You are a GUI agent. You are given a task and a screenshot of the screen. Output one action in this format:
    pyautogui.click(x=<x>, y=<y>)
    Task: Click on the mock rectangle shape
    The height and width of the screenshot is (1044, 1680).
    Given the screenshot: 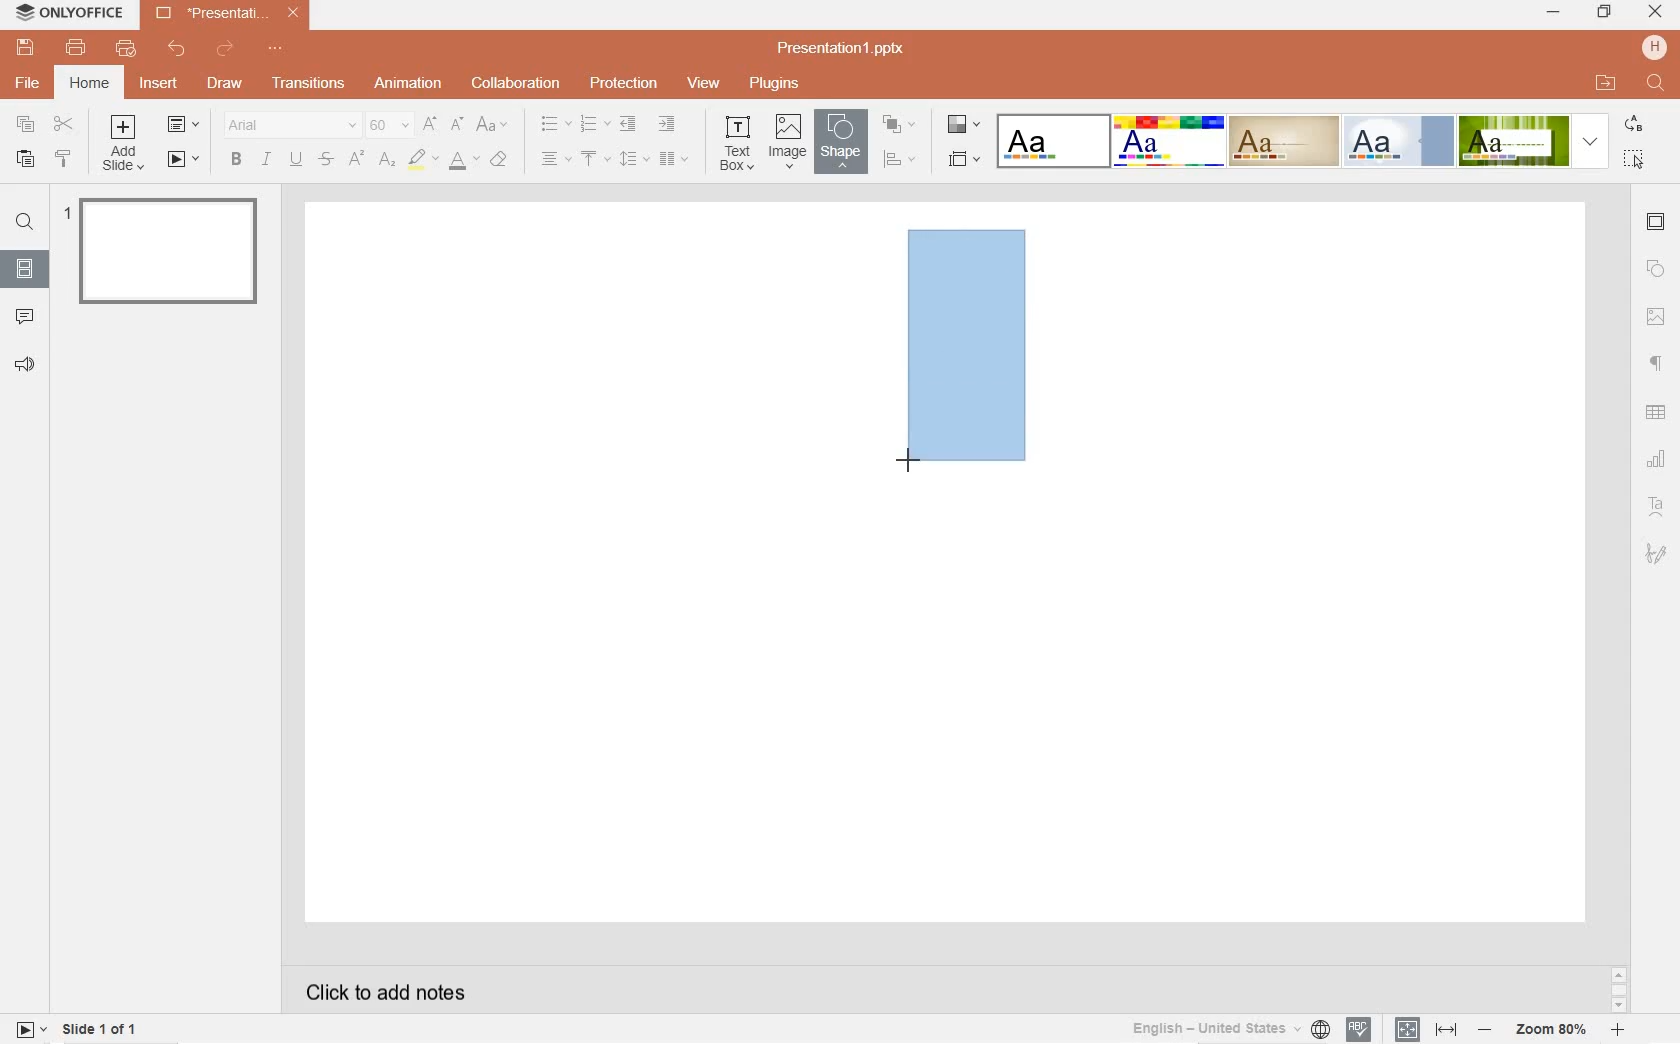 What is the action you would take?
    pyautogui.click(x=966, y=348)
    